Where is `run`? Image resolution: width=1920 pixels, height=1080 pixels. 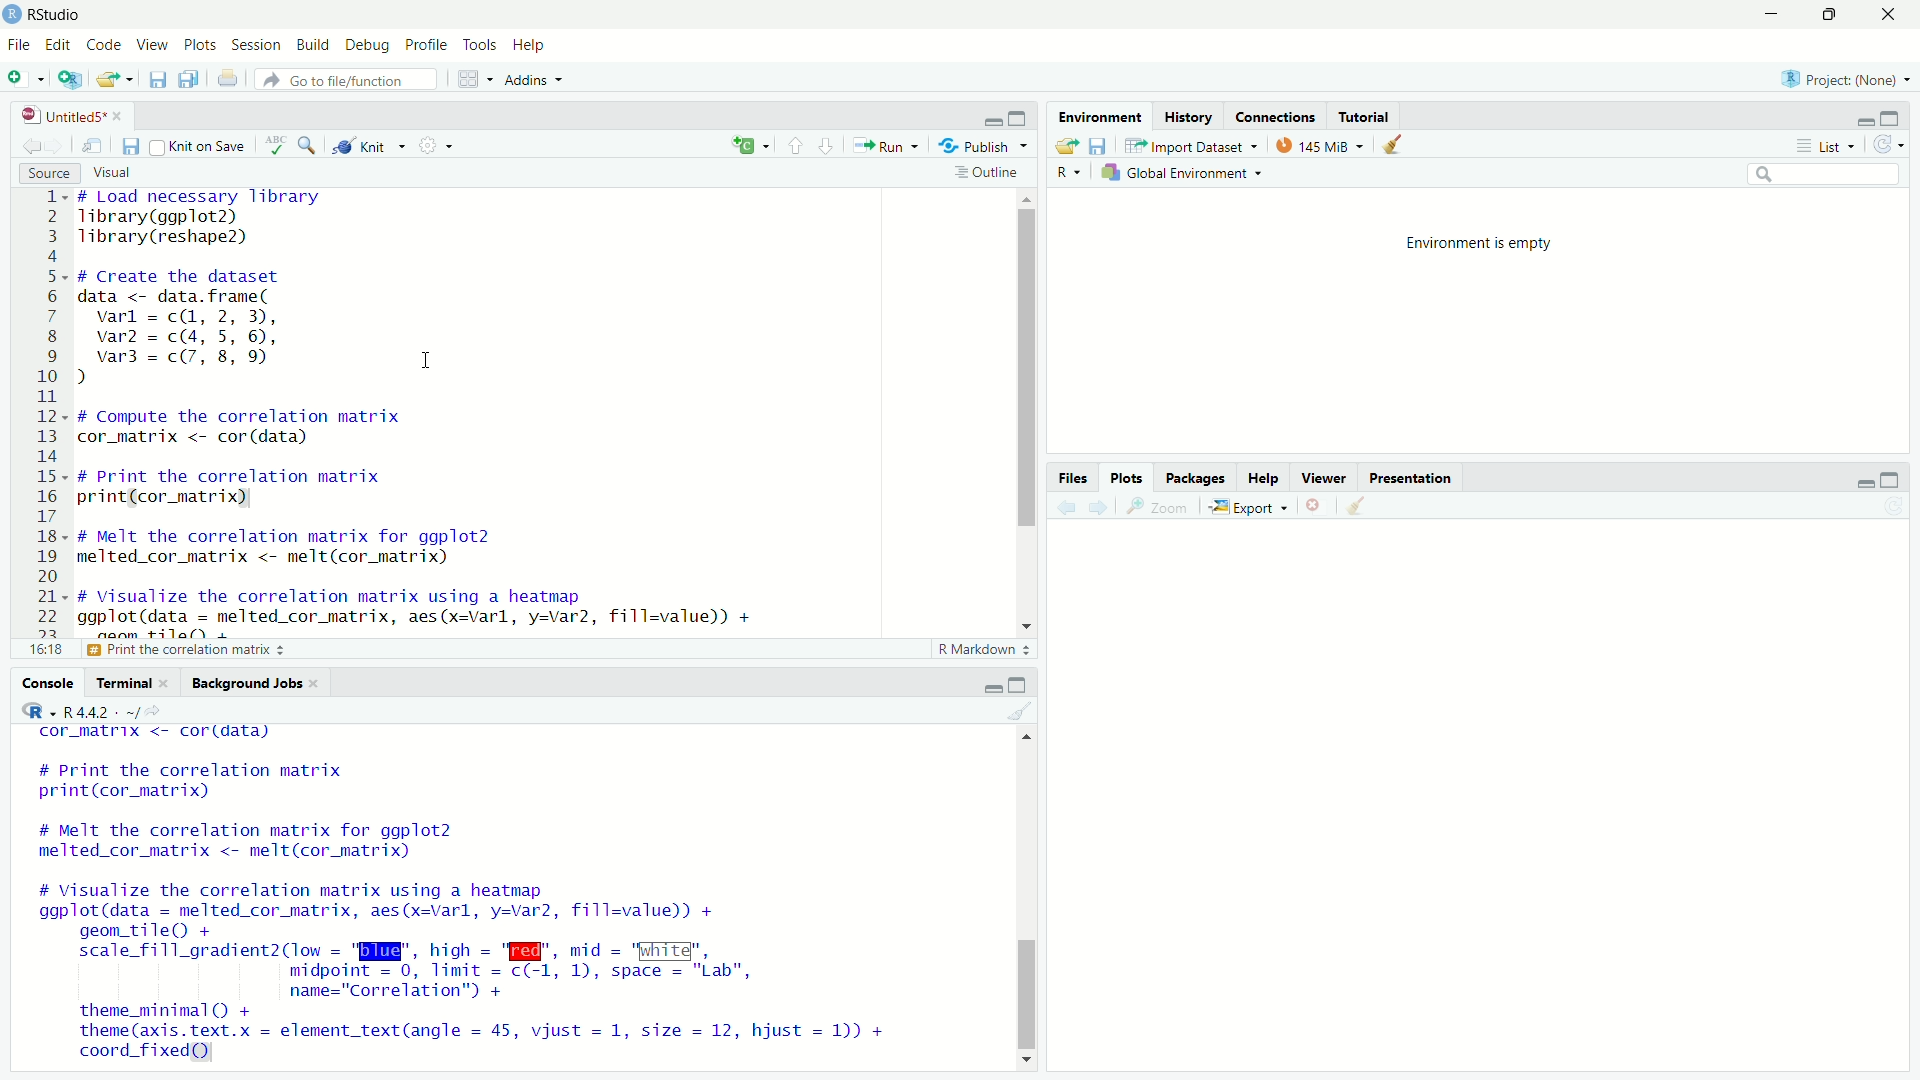 run is located at coordinates (884, 147).